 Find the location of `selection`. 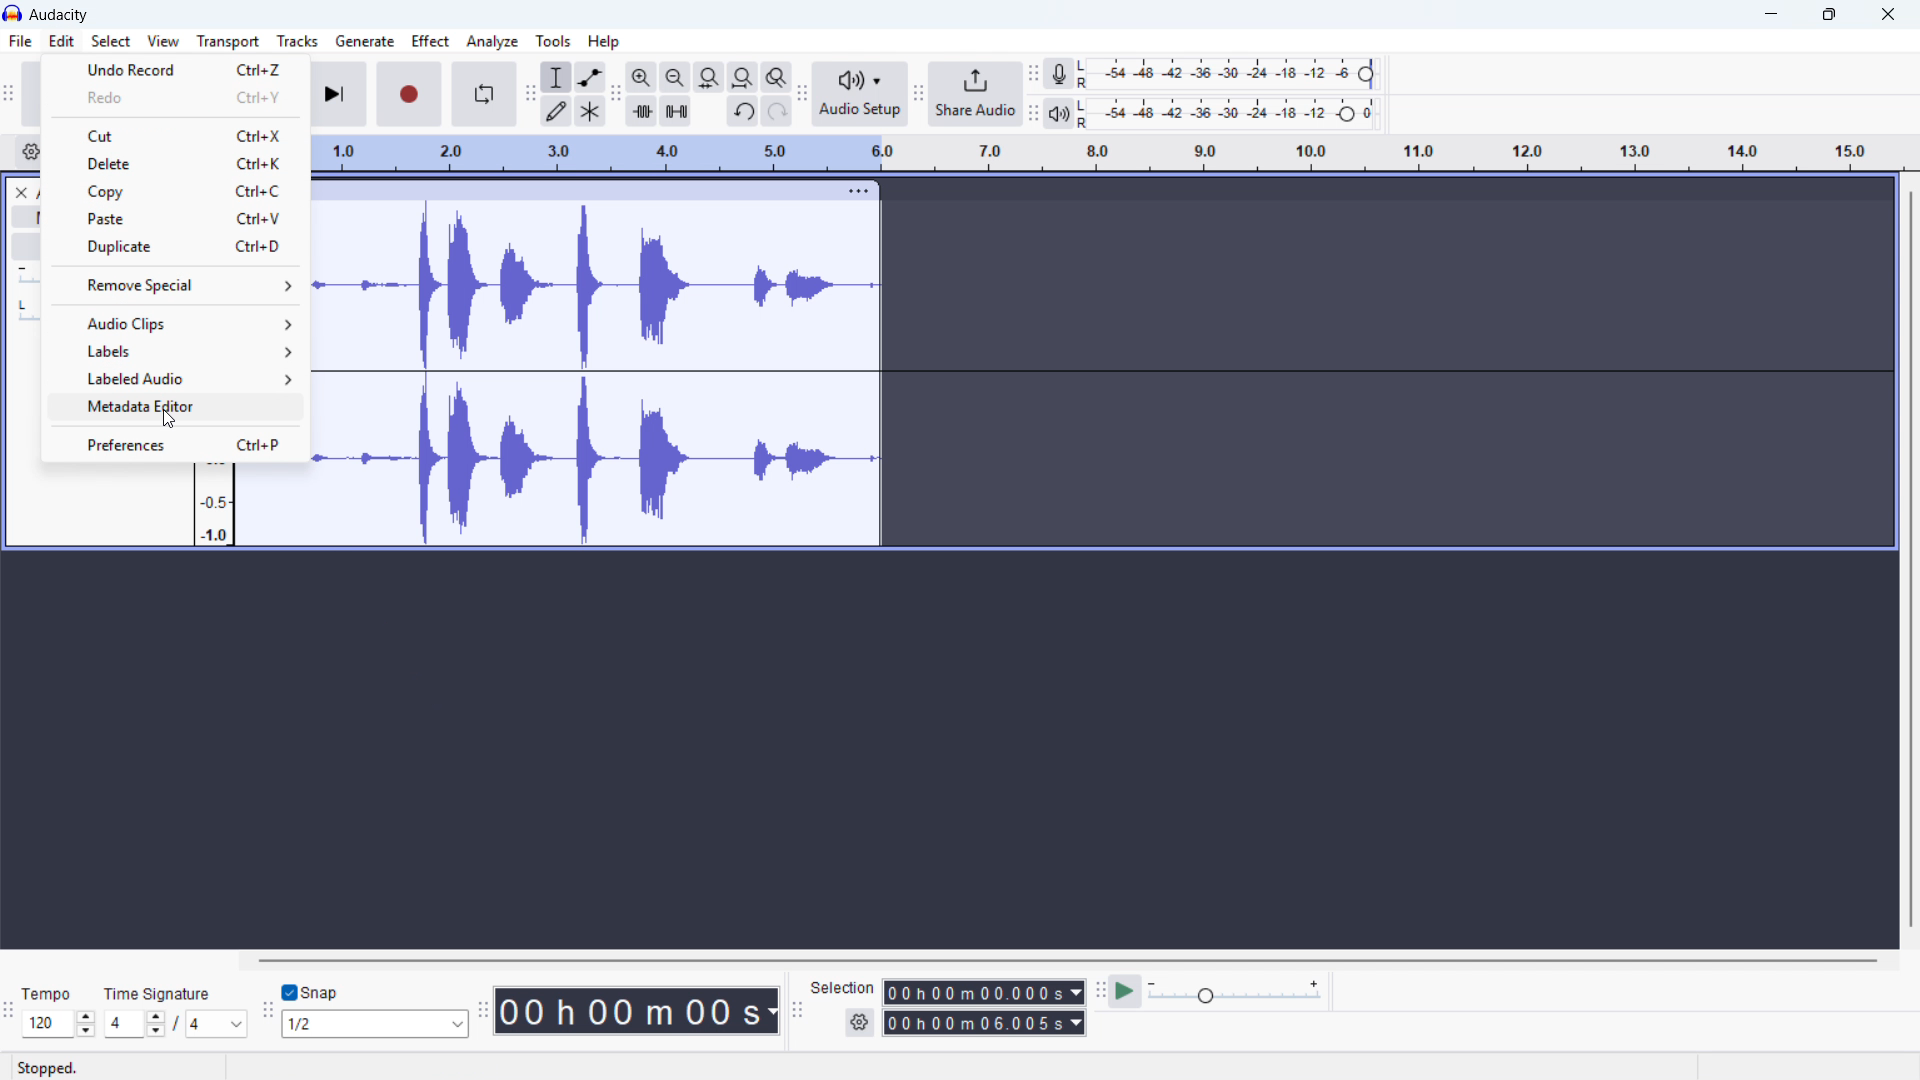

selection is located at coordinates (843, 987).